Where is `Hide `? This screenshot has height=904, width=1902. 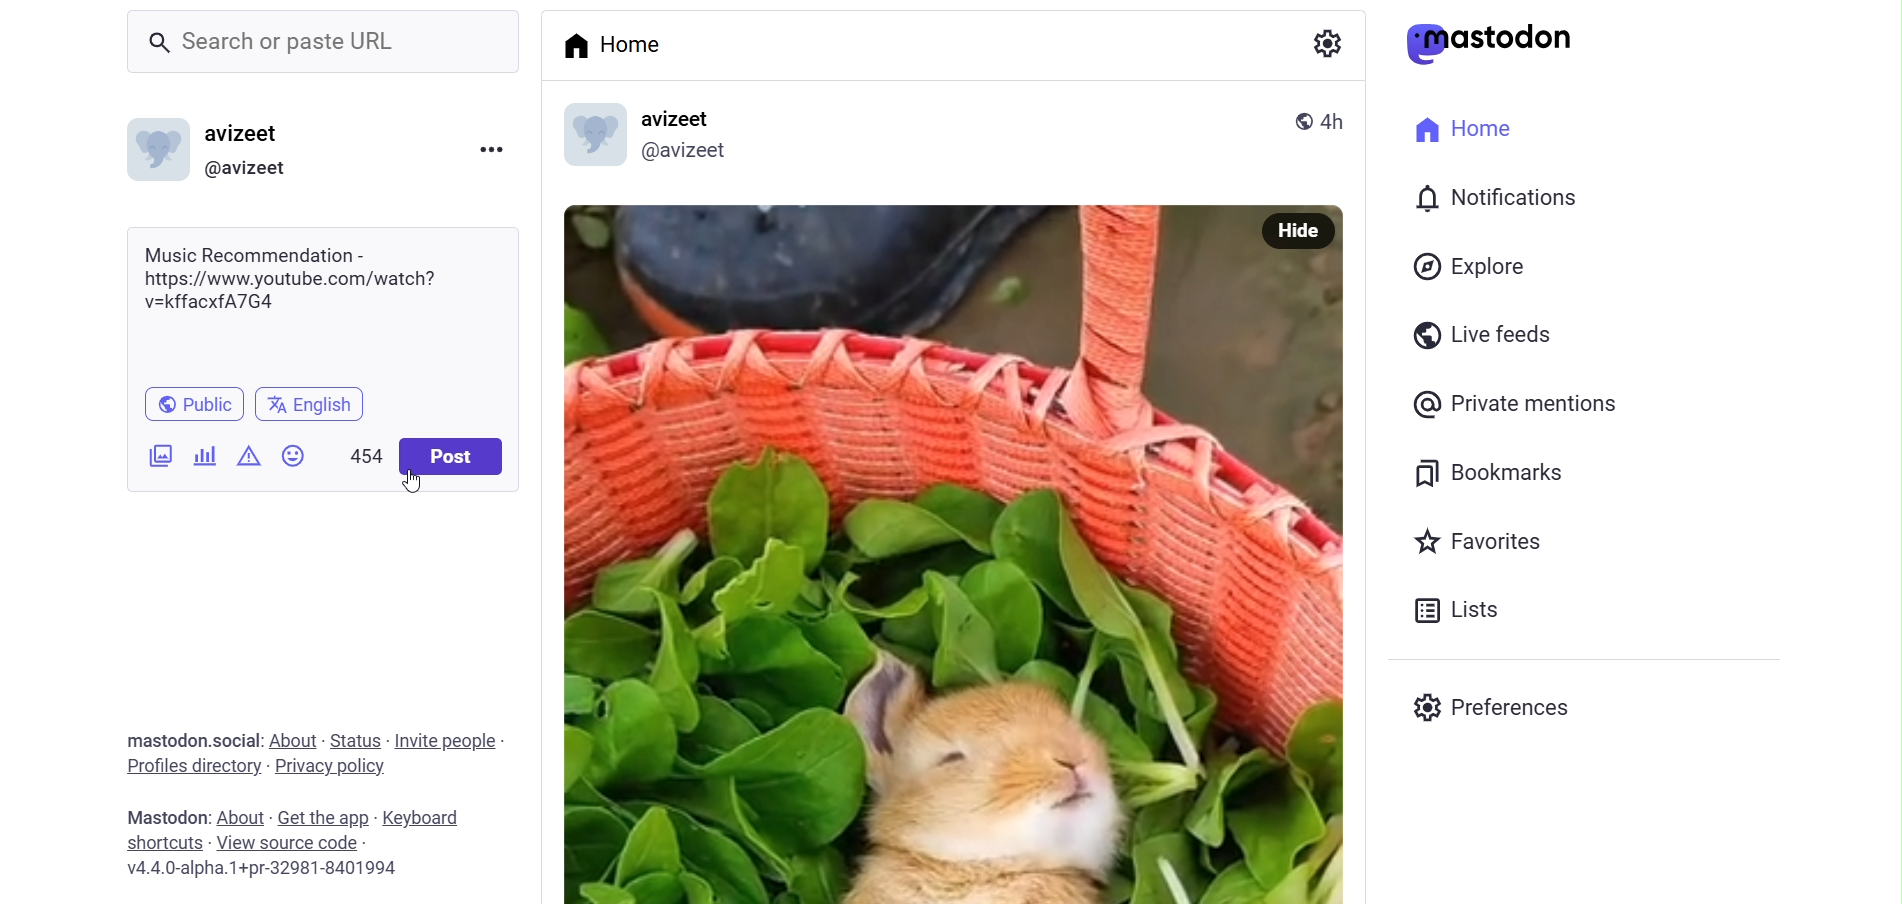 Hide  is located at coordinates (1297, 229).